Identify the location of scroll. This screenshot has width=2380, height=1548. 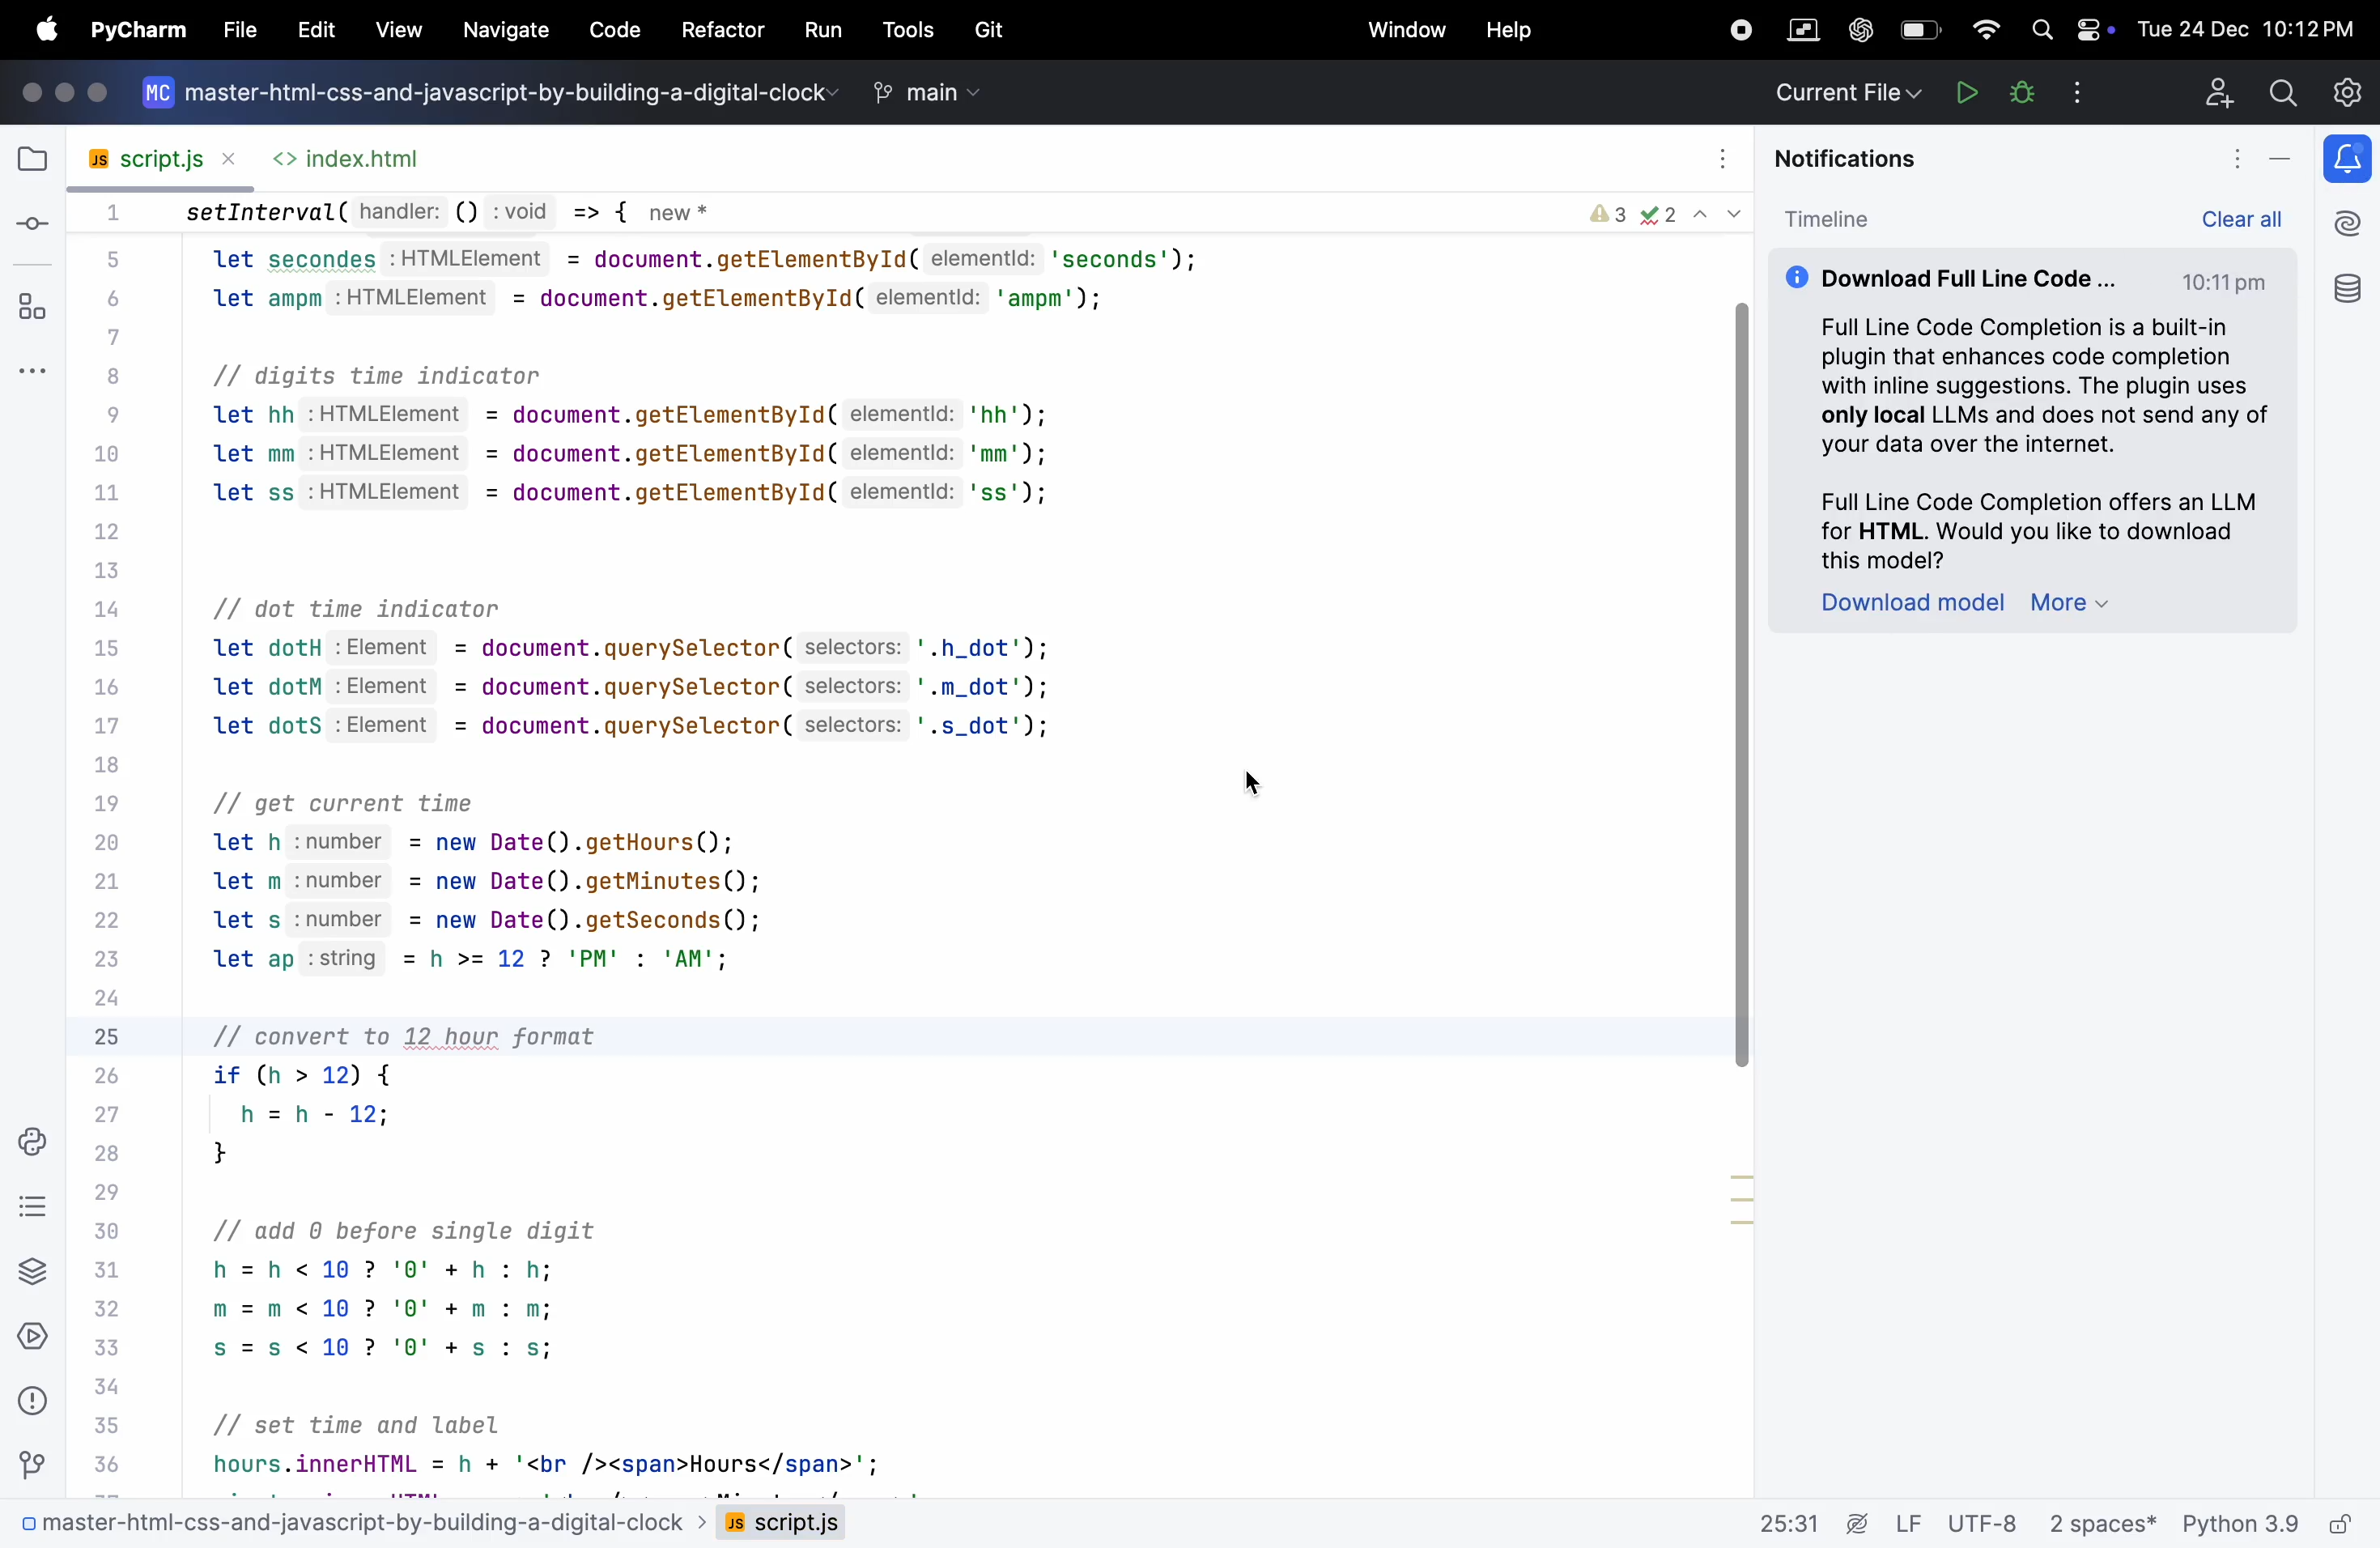
(1739, 682).